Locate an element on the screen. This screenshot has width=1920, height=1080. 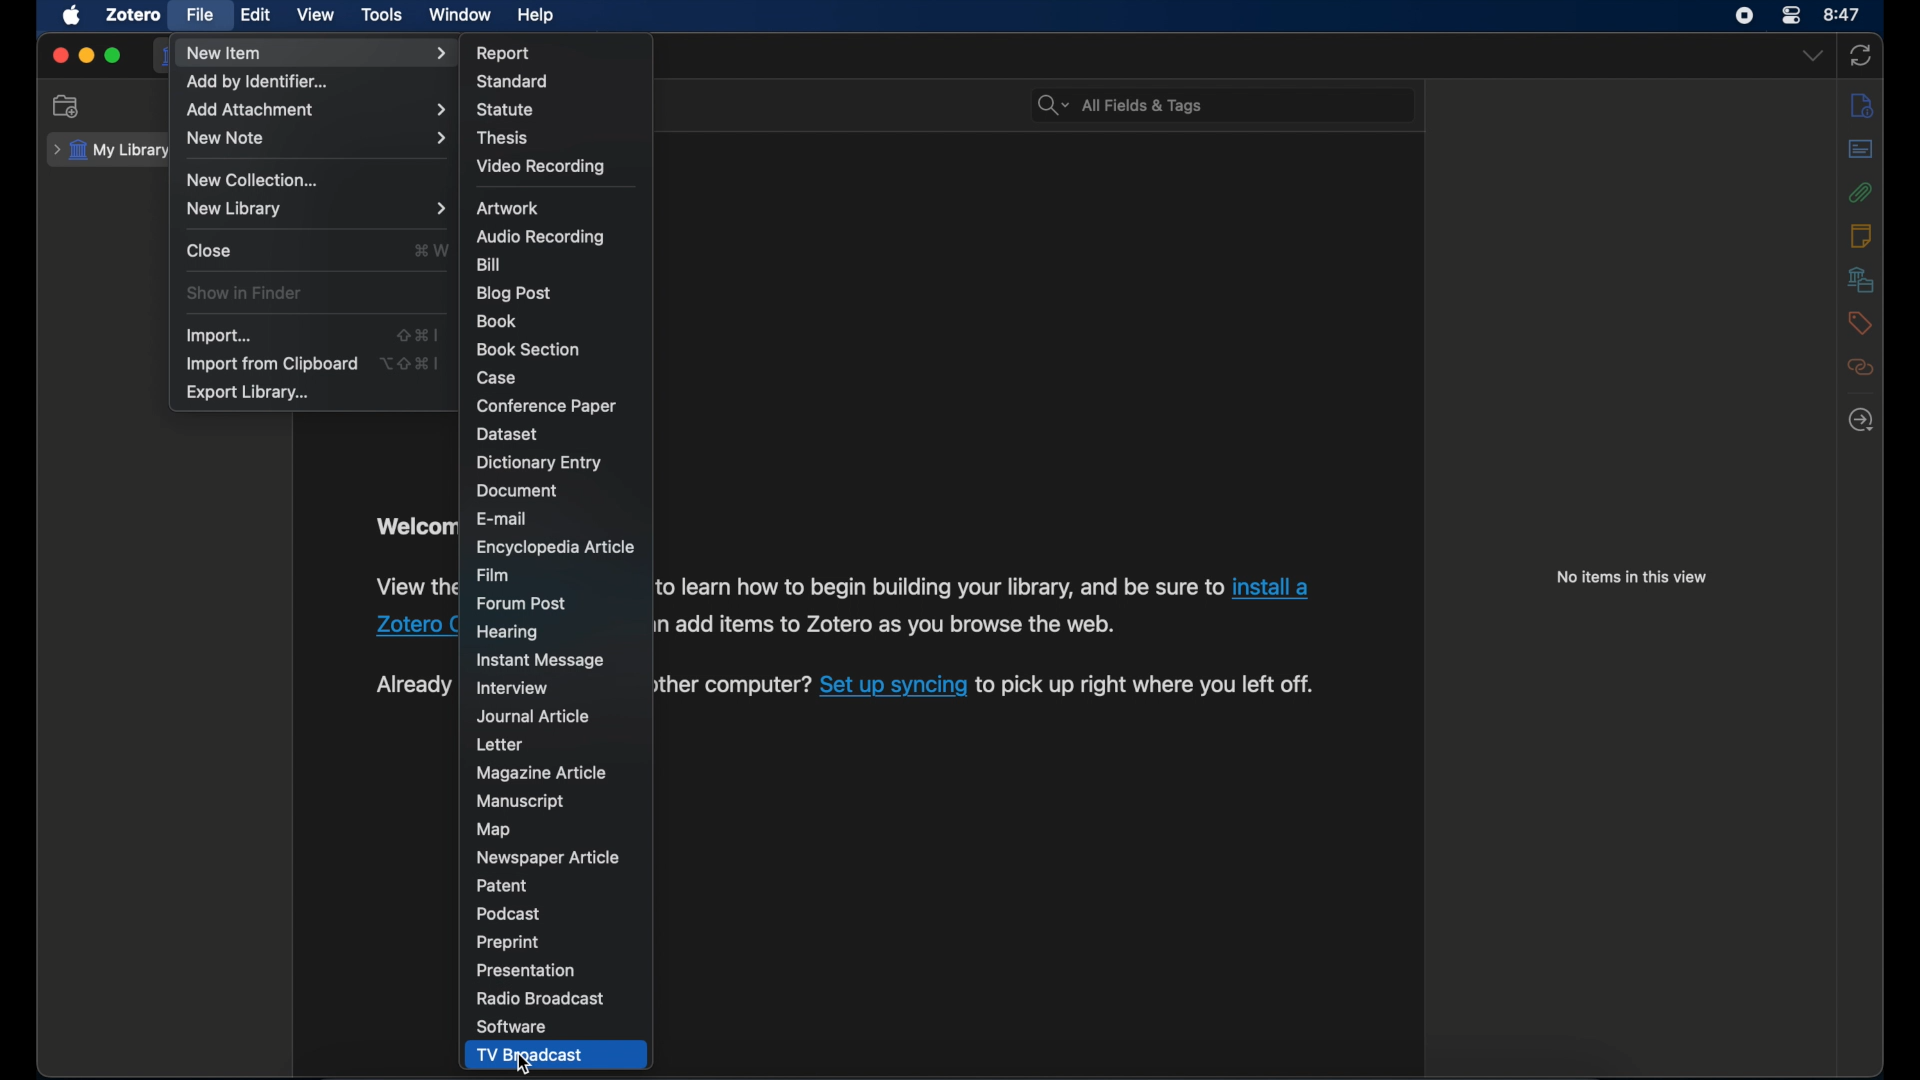
e-mail is located at coordinates (502, 518).